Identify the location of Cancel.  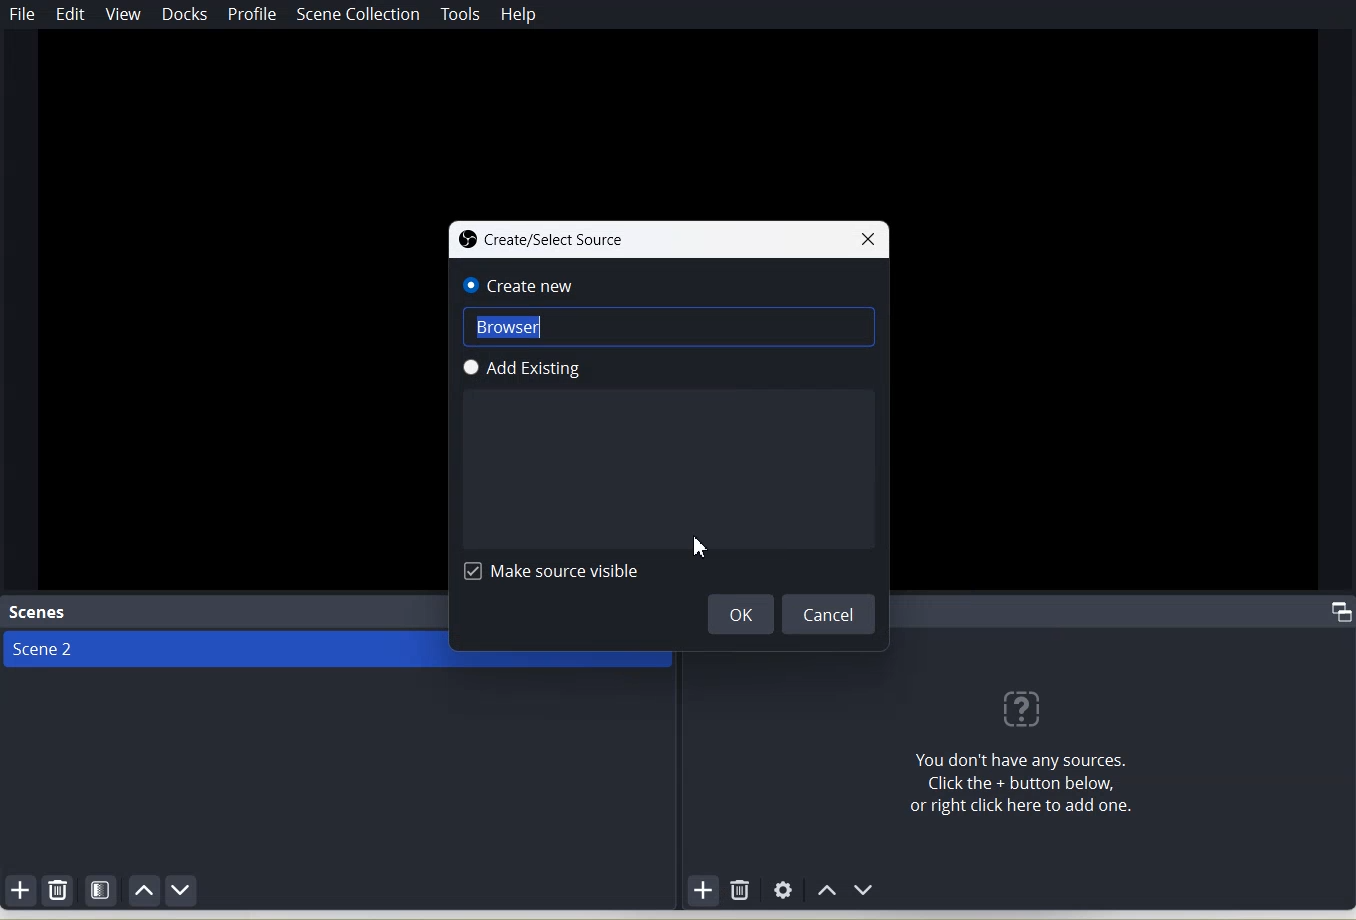
(830, 614).